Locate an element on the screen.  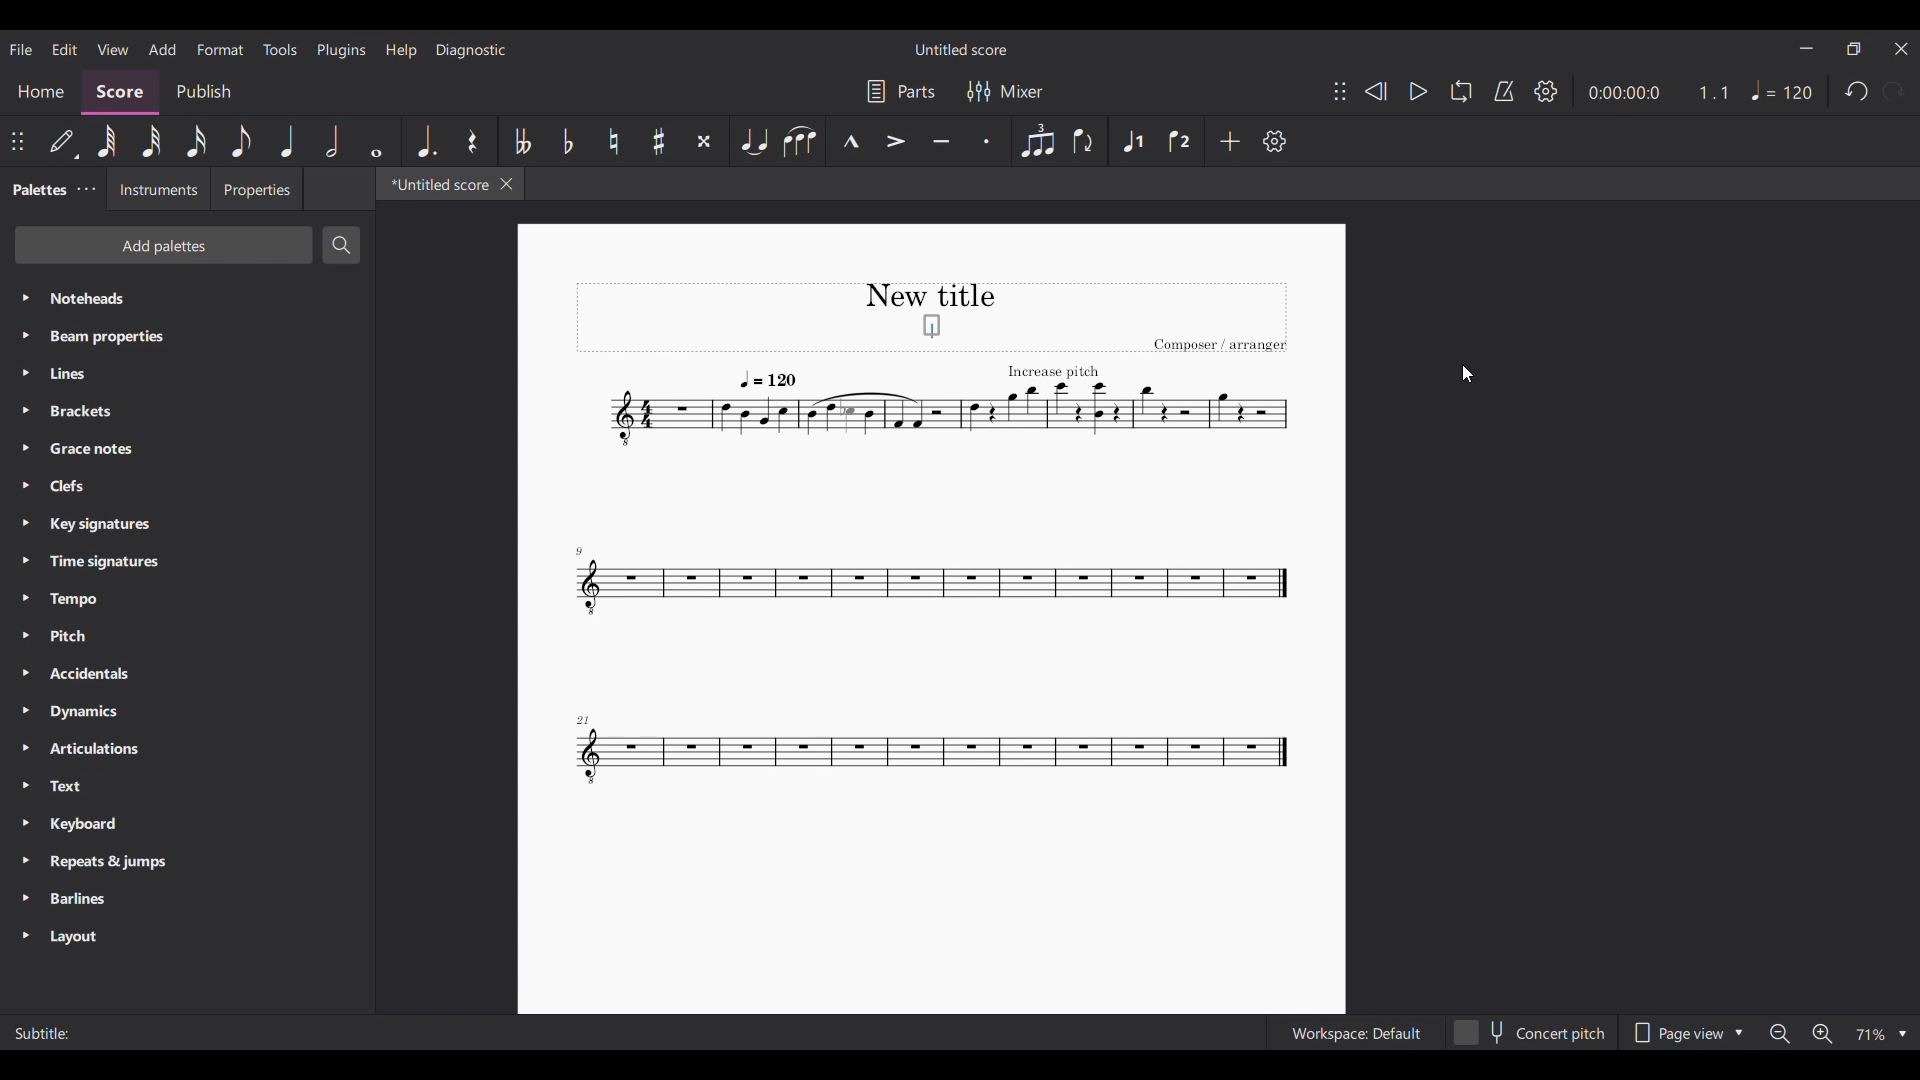
Layout is located at coordinates (188, 937).